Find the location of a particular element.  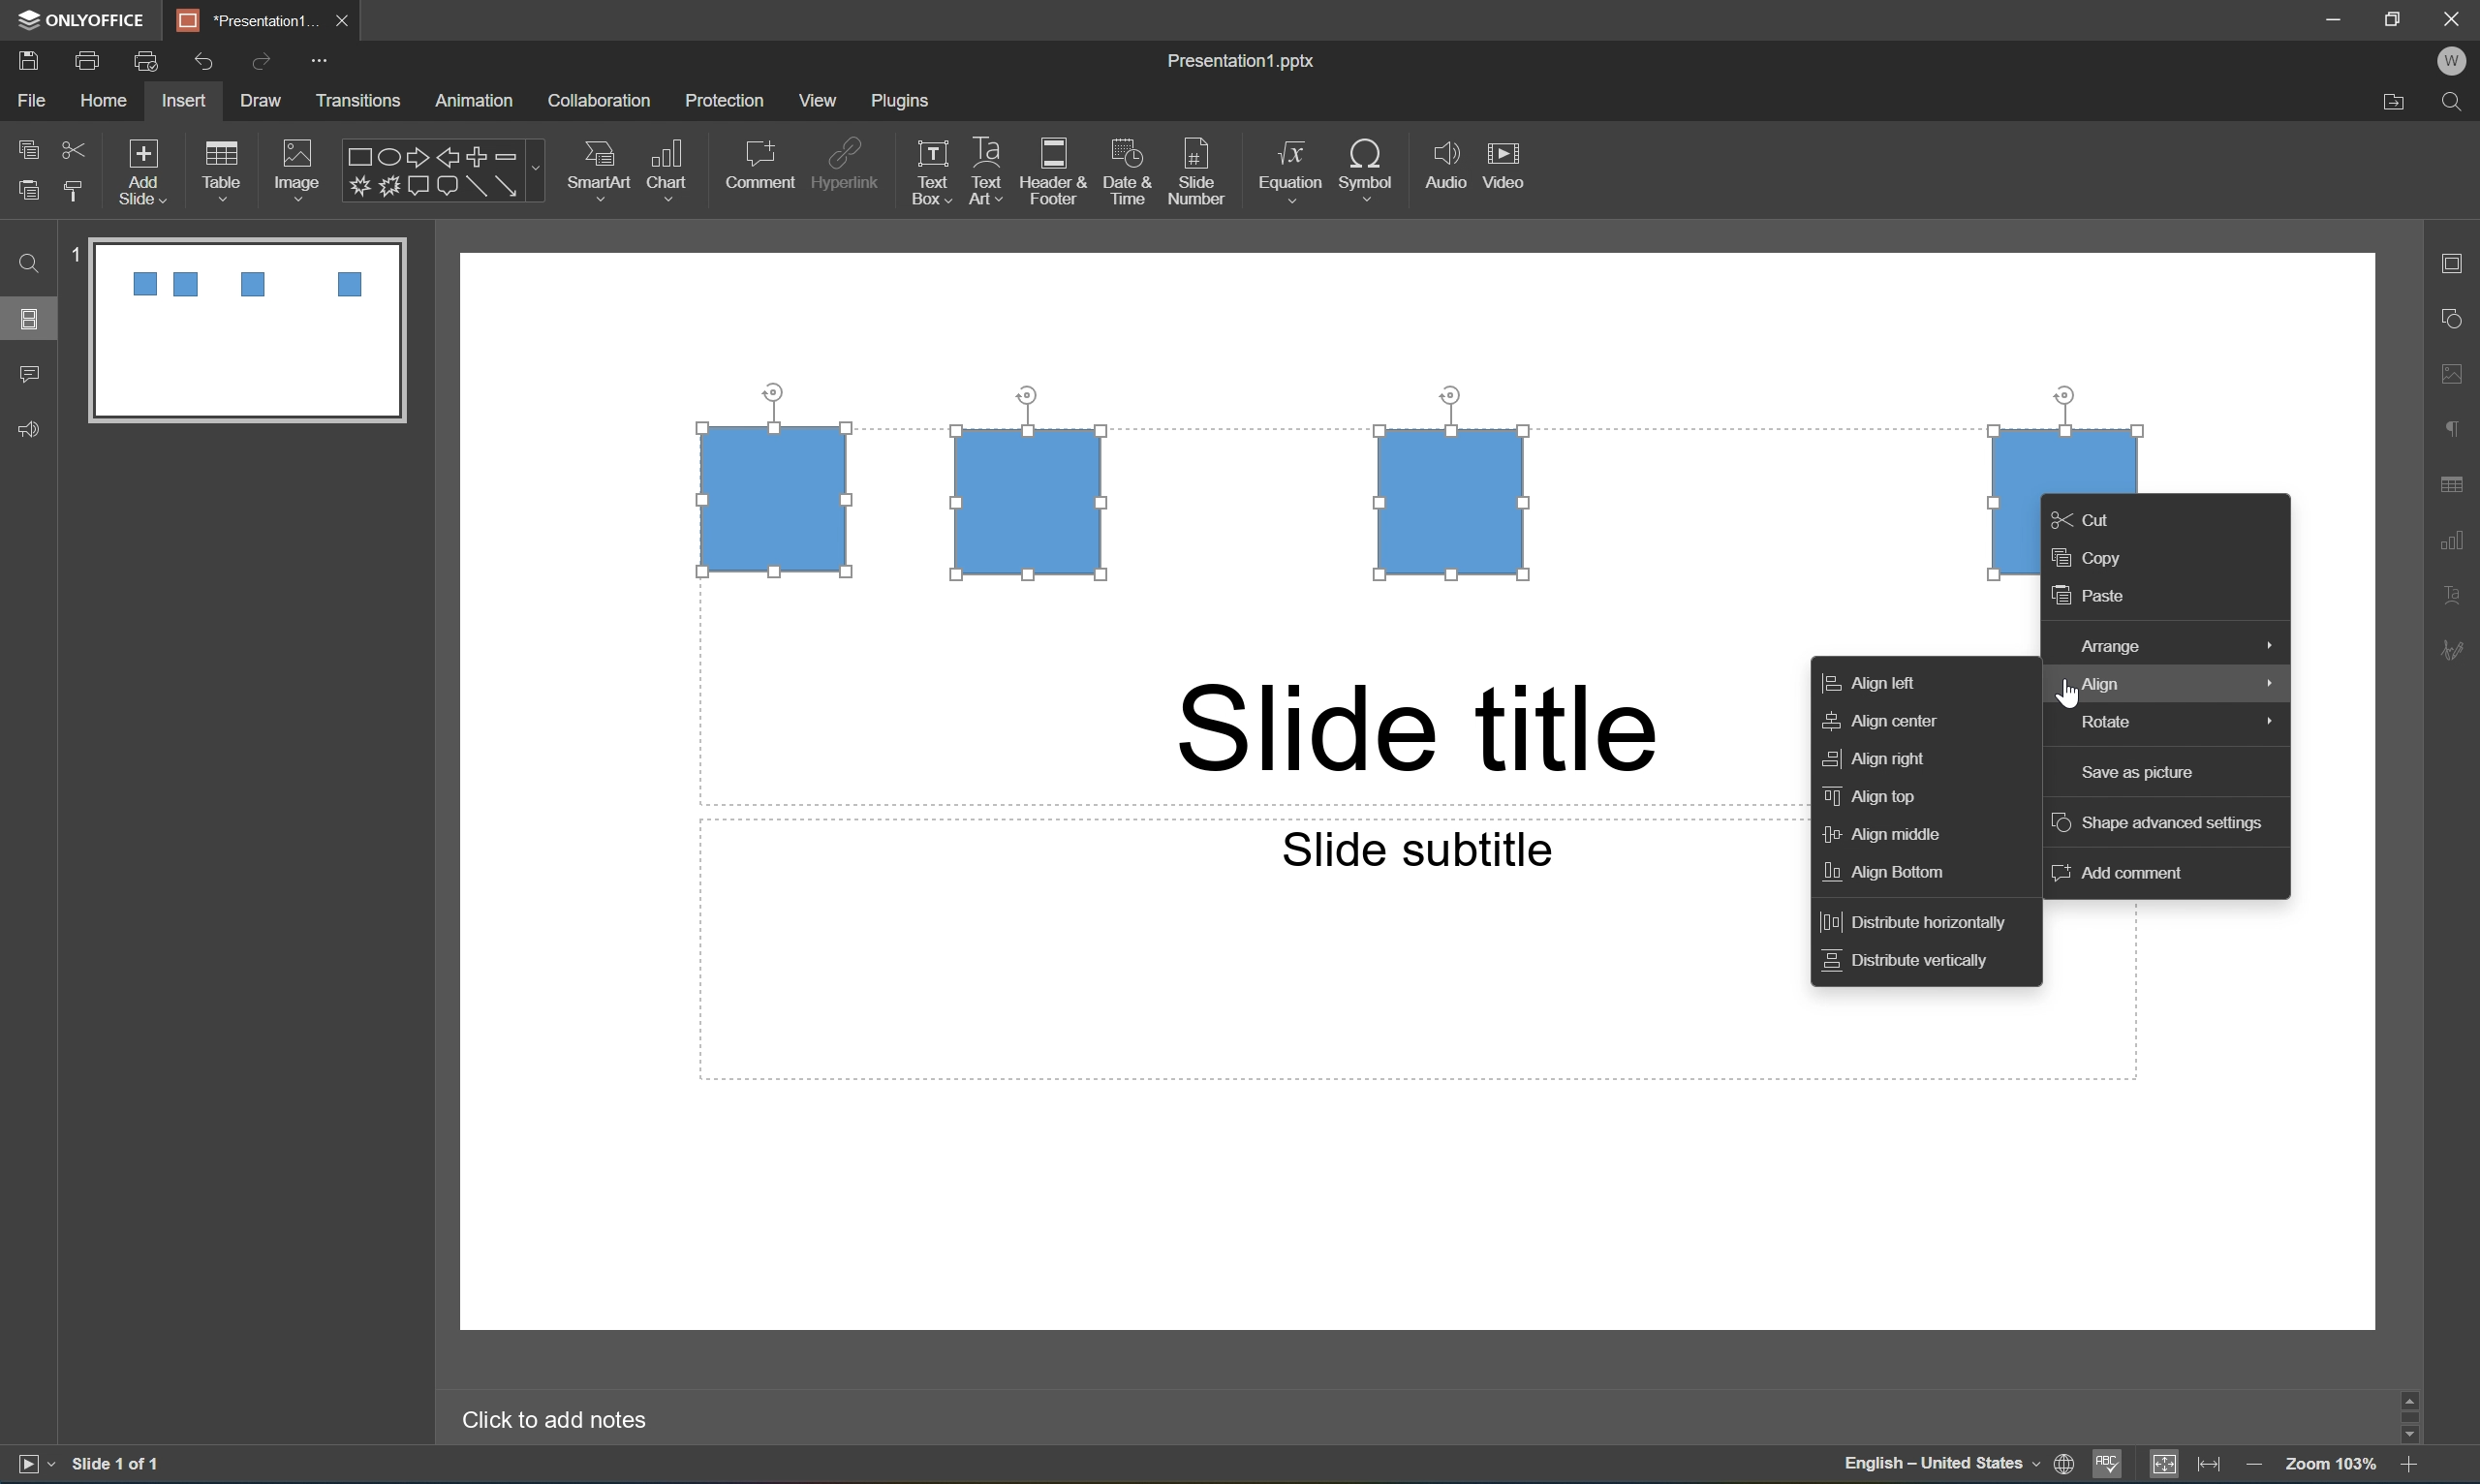

add slide is located at coordinates (146, 167).